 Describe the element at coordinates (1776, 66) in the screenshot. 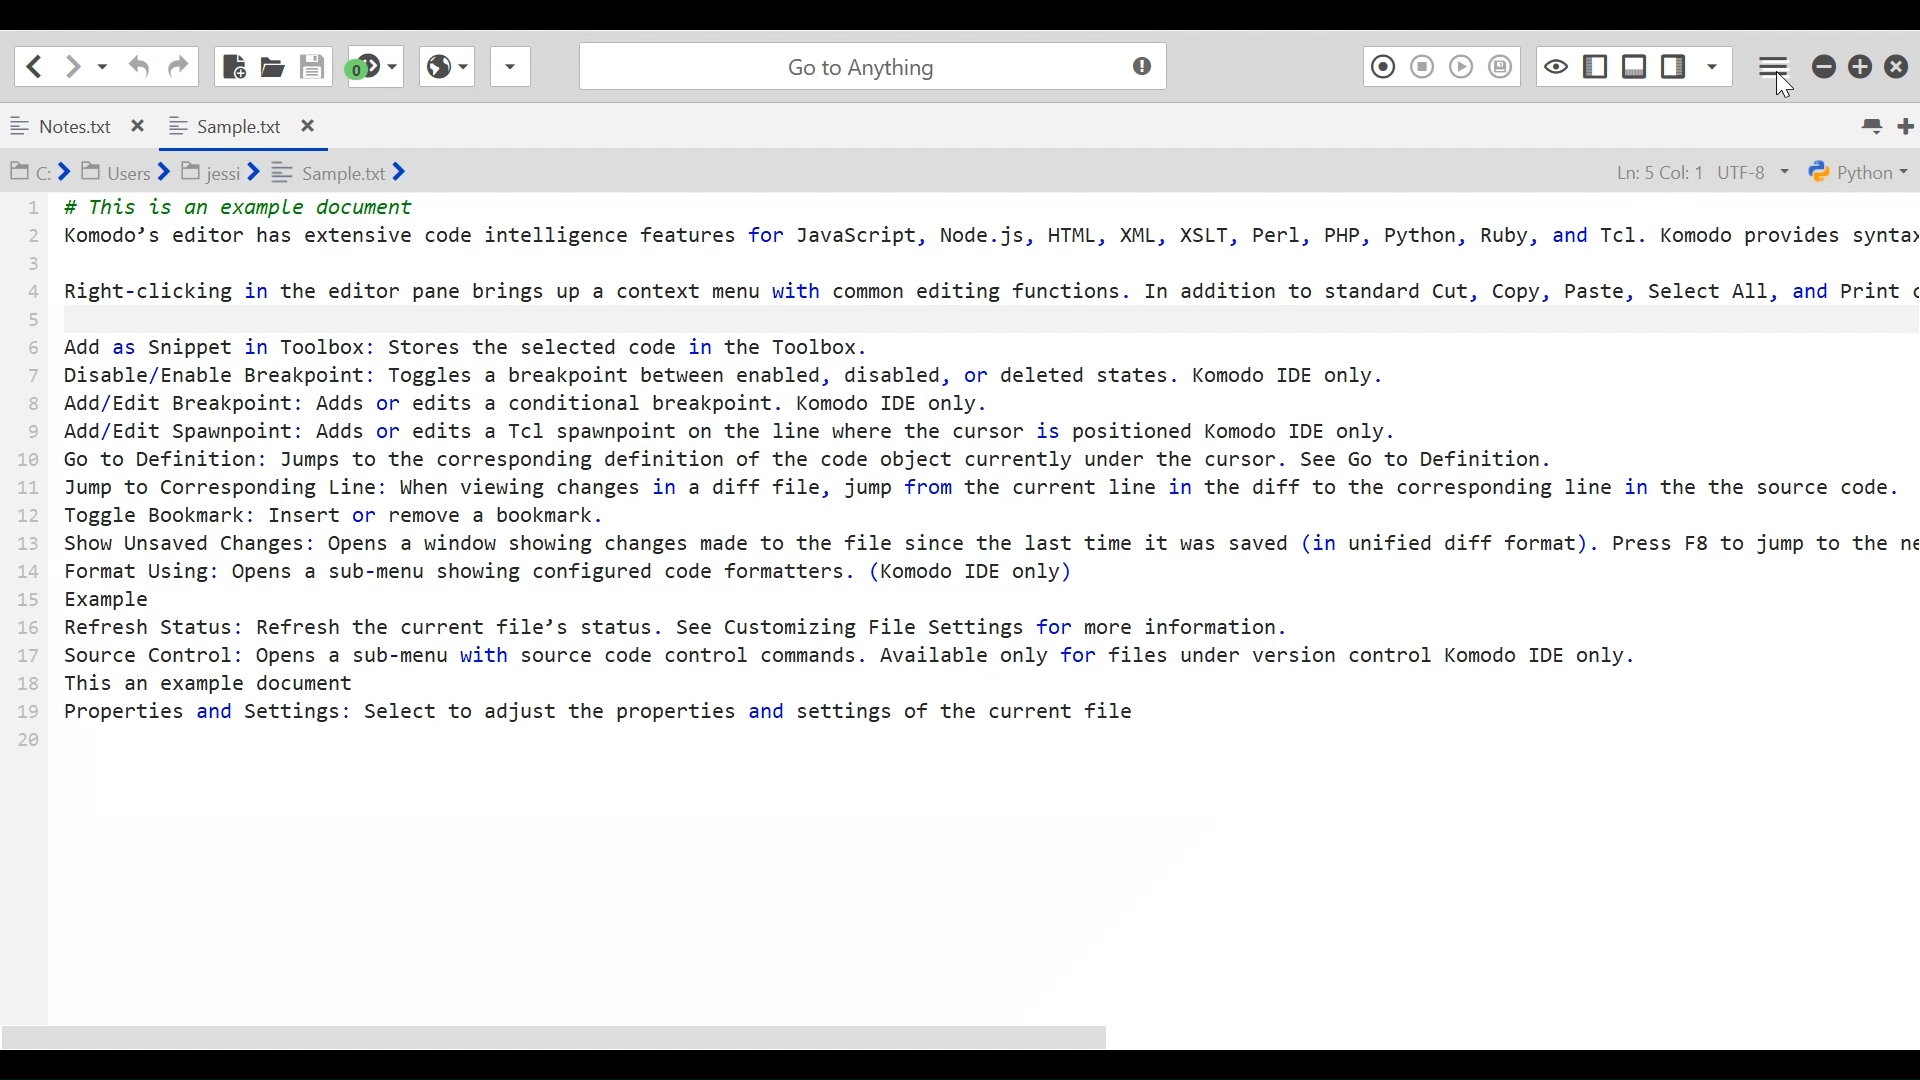

I see `Application menu` at that location.